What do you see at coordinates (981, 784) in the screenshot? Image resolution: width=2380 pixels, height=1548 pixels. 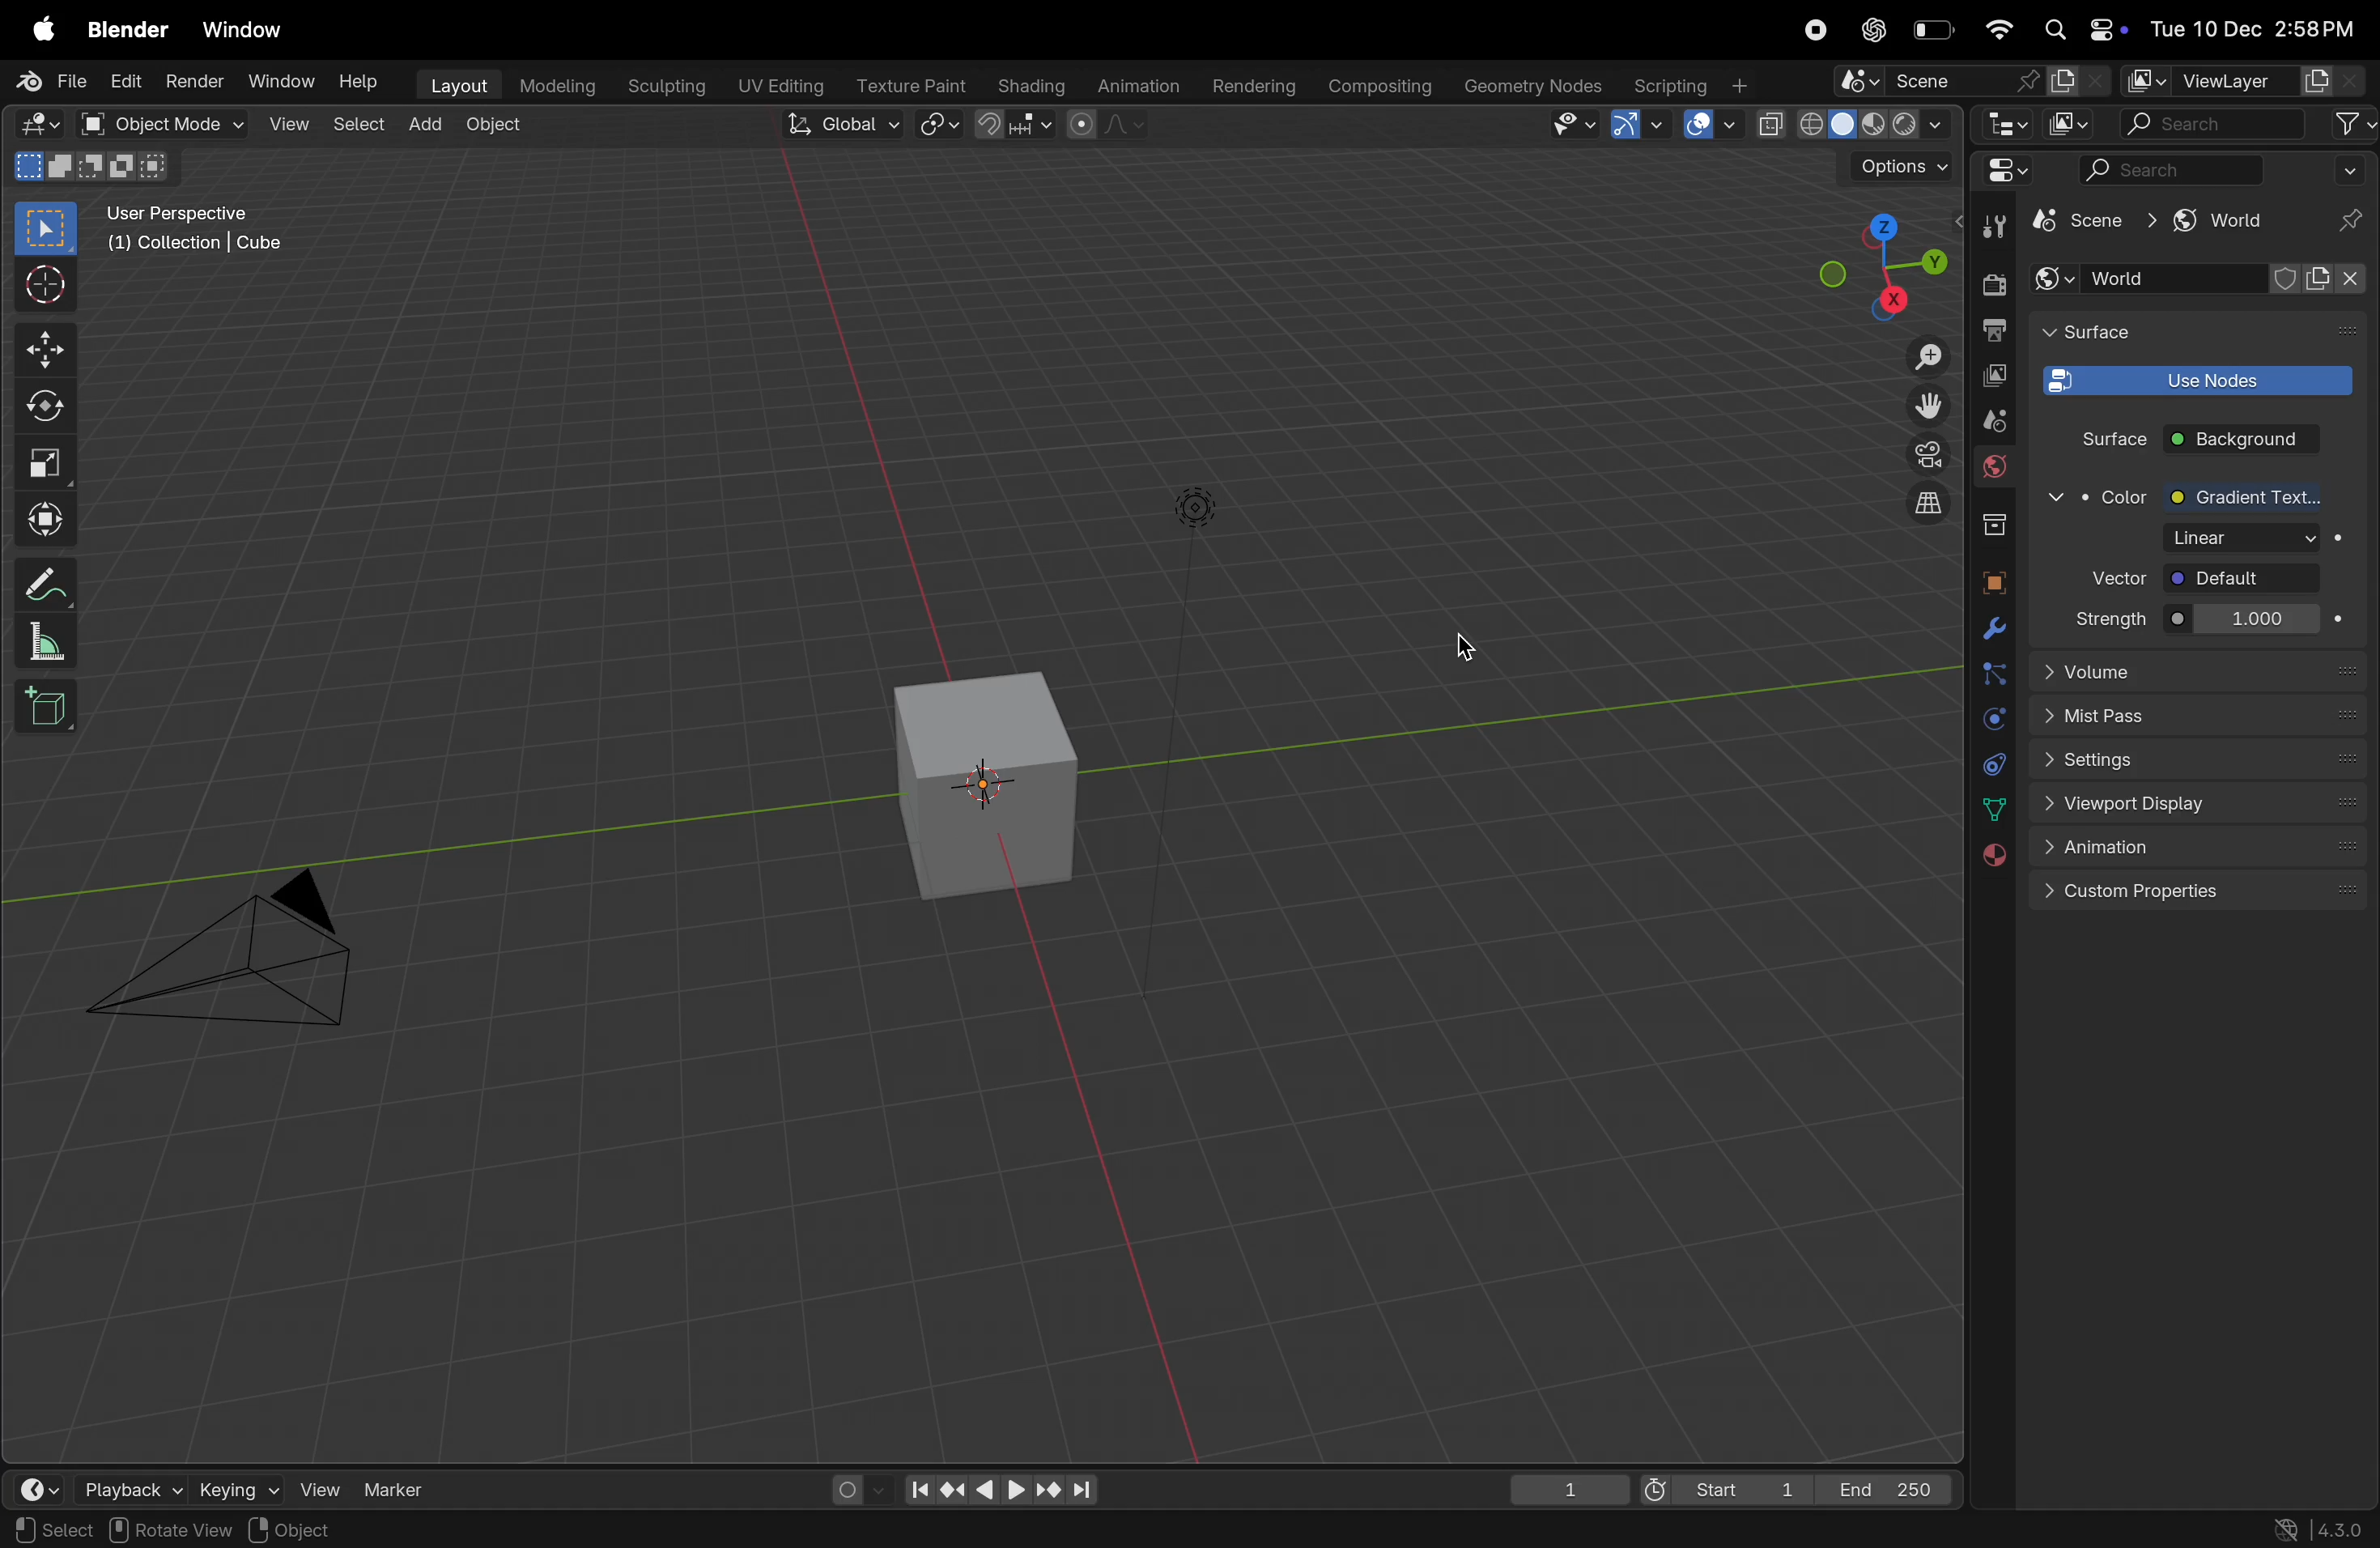 I see `3d cube` at bounding box center [981, 784].